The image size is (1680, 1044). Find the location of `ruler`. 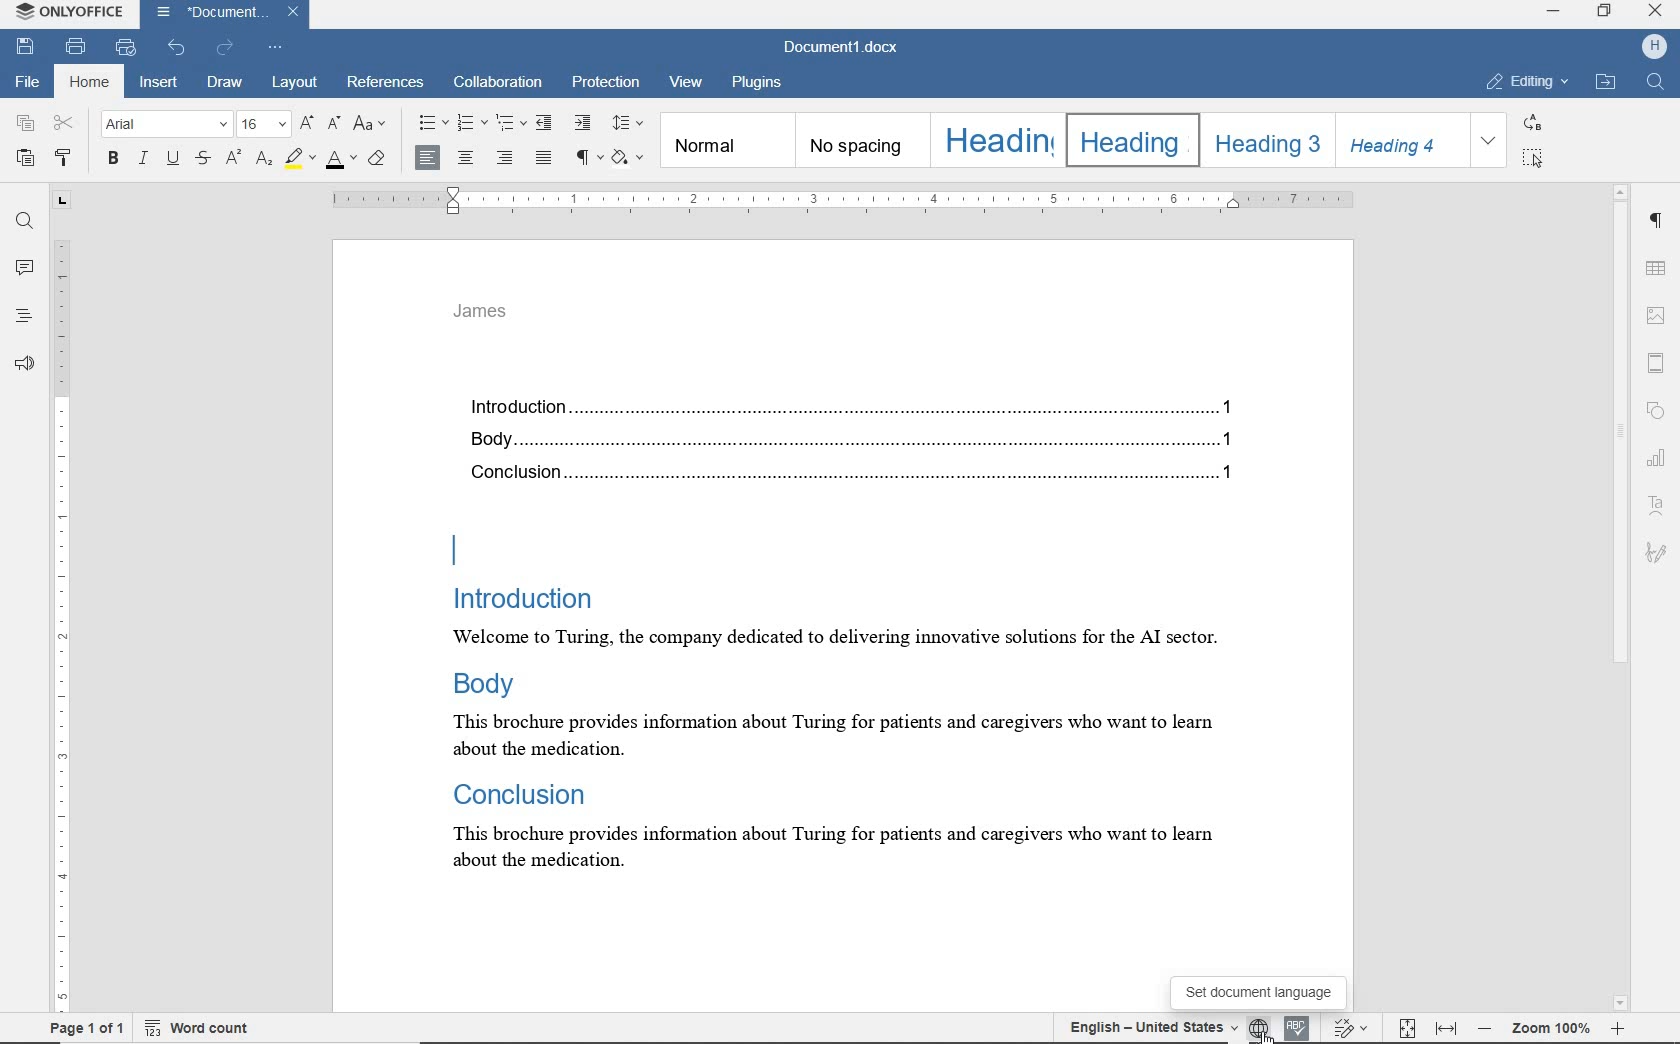

ruler is located at coordinates (63, 606).